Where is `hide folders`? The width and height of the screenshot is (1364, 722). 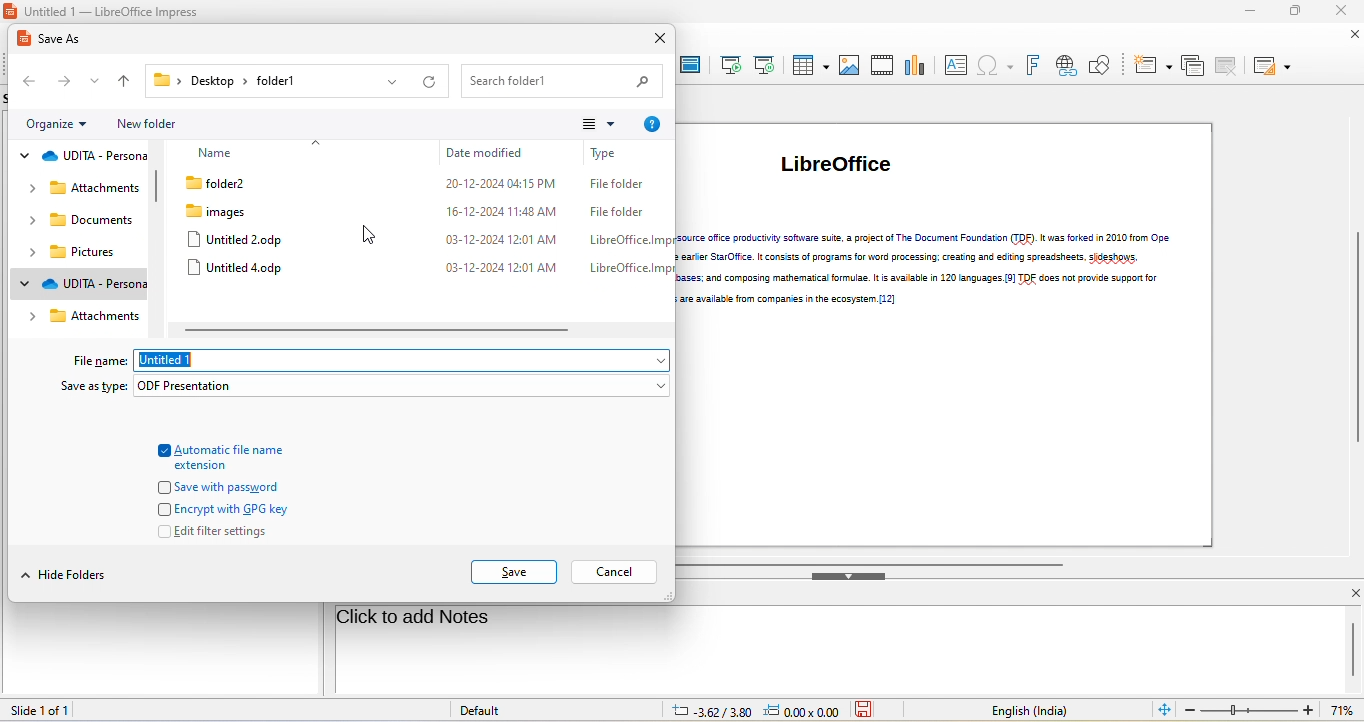
hide folders is located at coordinates (66, 575).